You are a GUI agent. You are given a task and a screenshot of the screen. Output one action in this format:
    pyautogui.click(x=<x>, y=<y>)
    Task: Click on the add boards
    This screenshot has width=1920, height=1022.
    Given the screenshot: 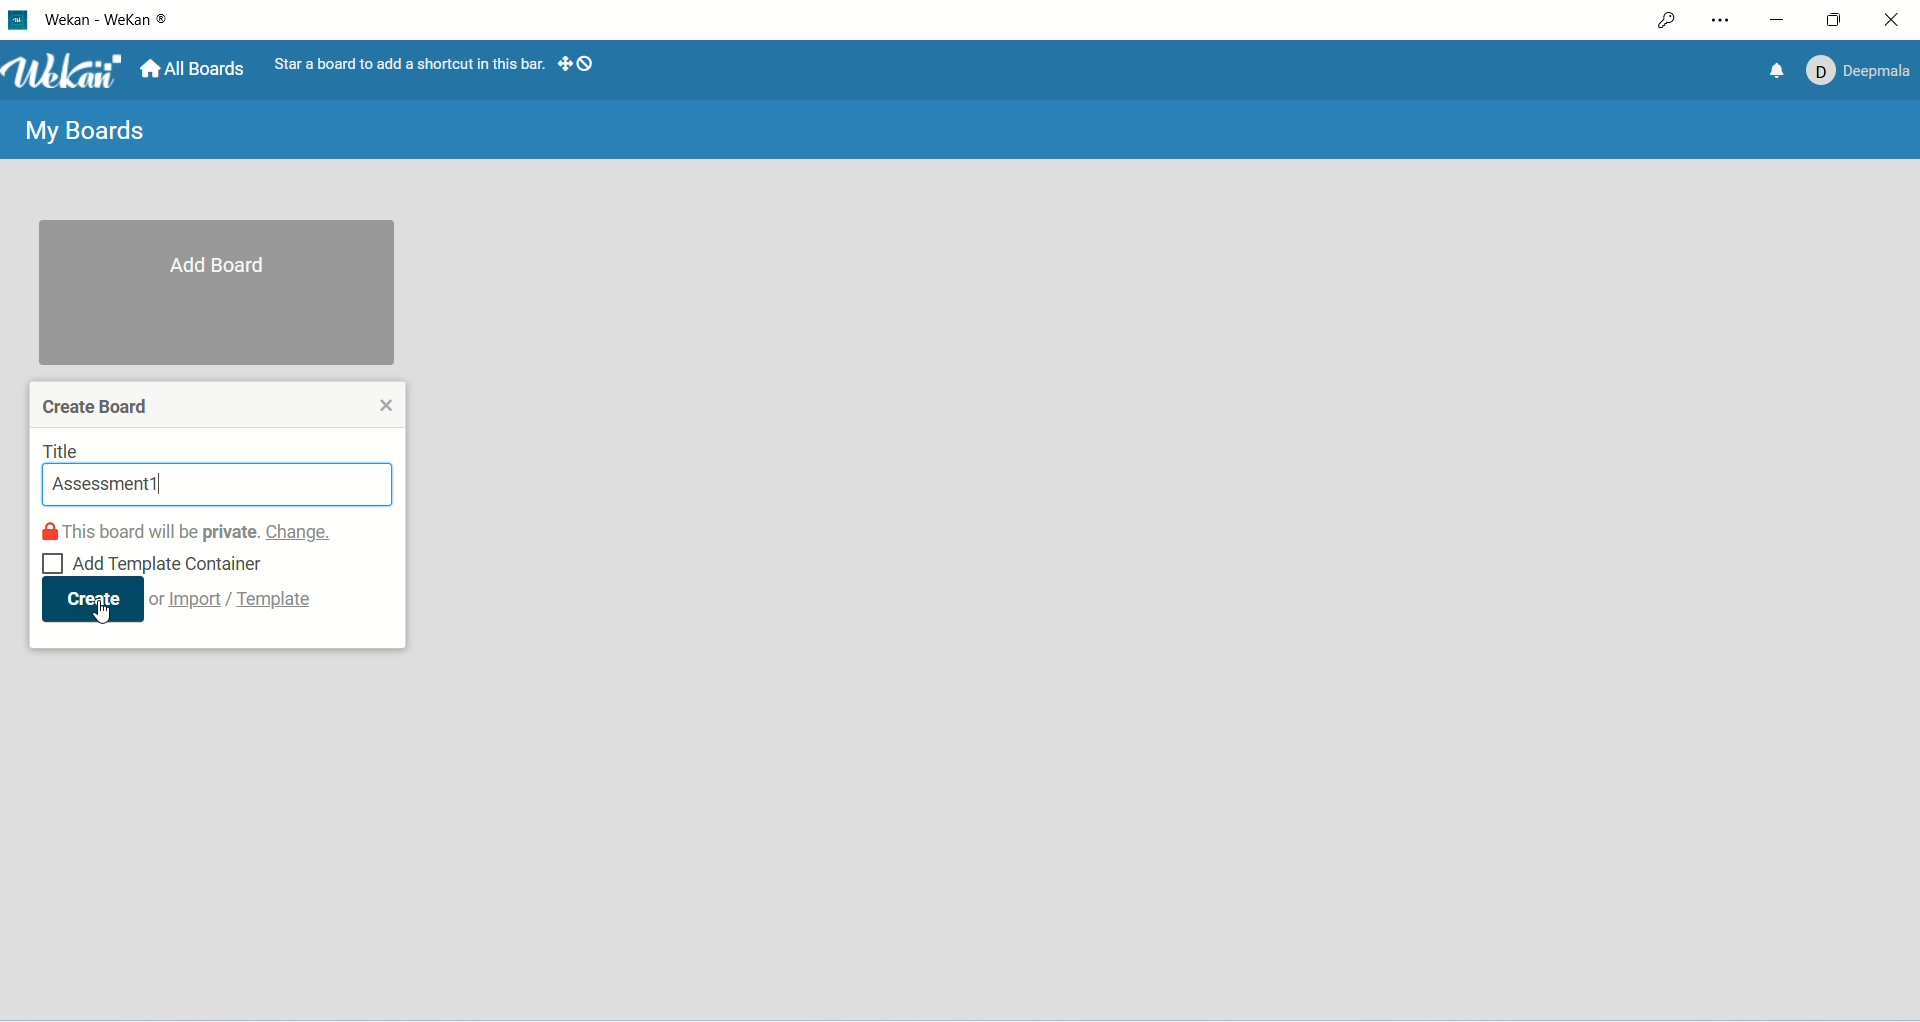 What is the action you would take?
    pyautogui.click(x=217, y=293)
    